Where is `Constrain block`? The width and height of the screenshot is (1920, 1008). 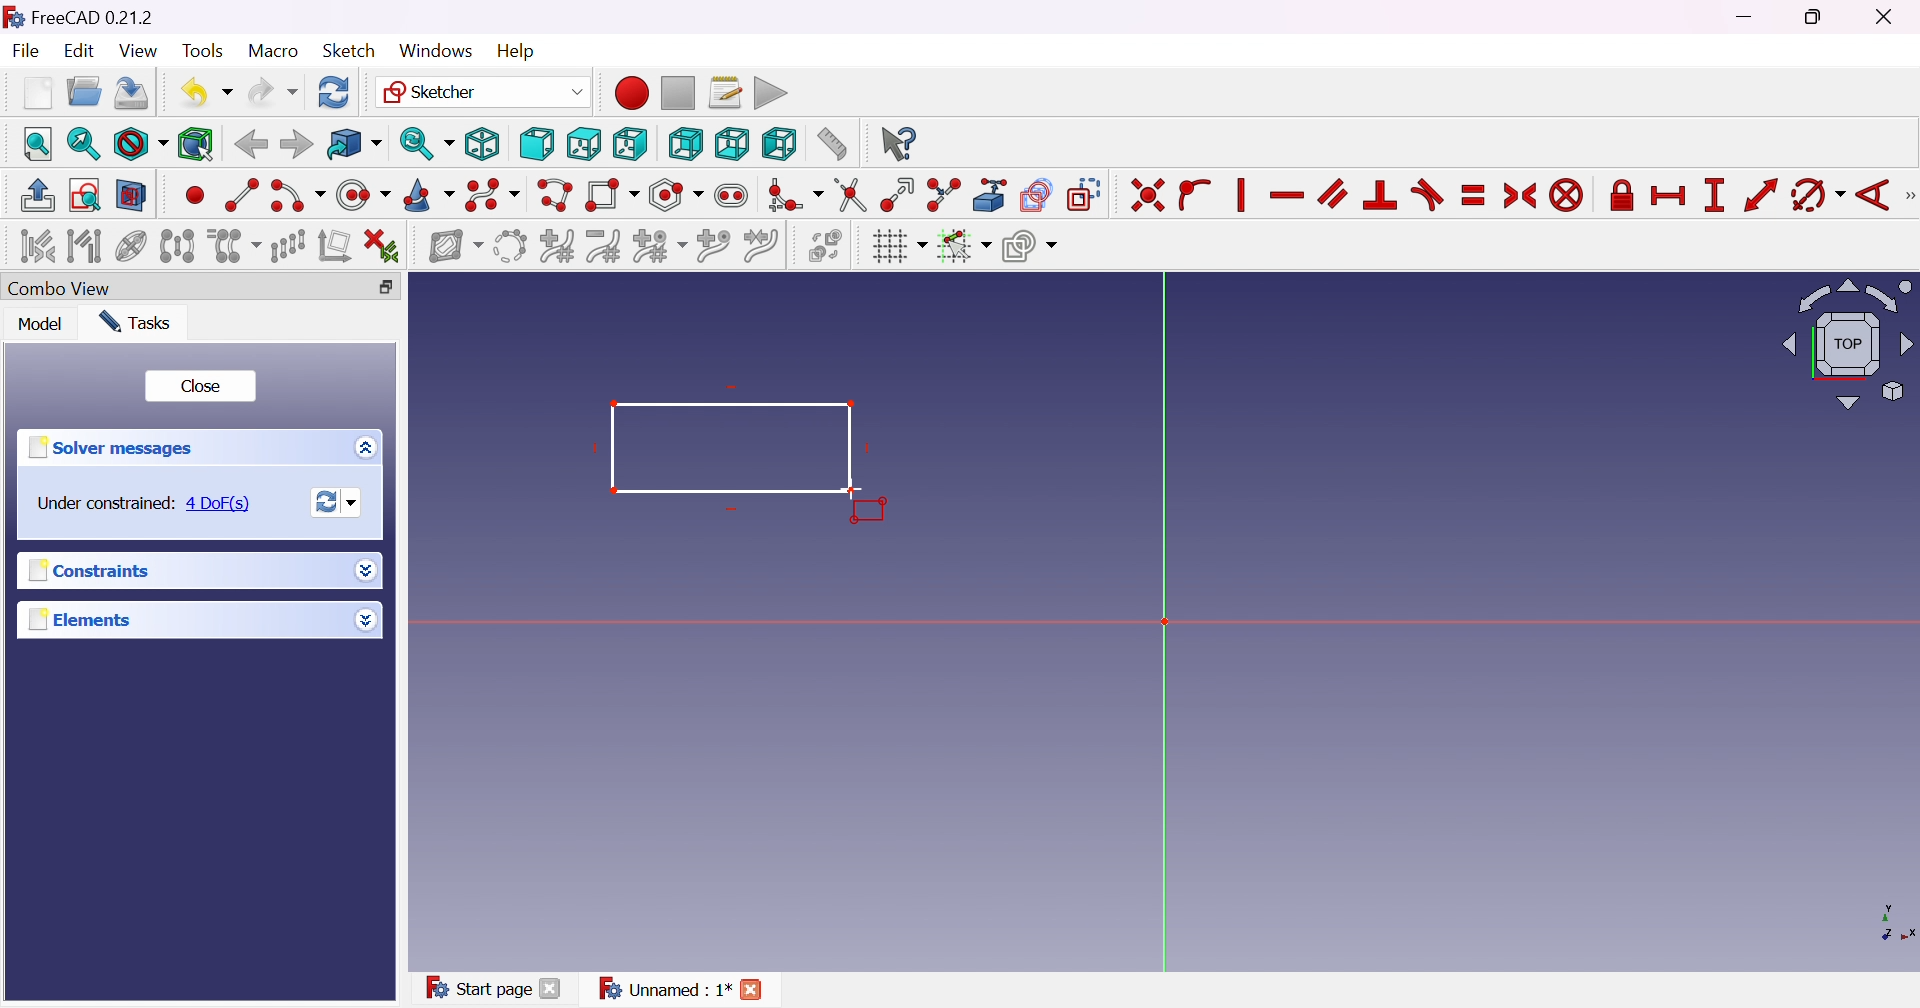
Constrain block is located at coordinates (1567, 197).